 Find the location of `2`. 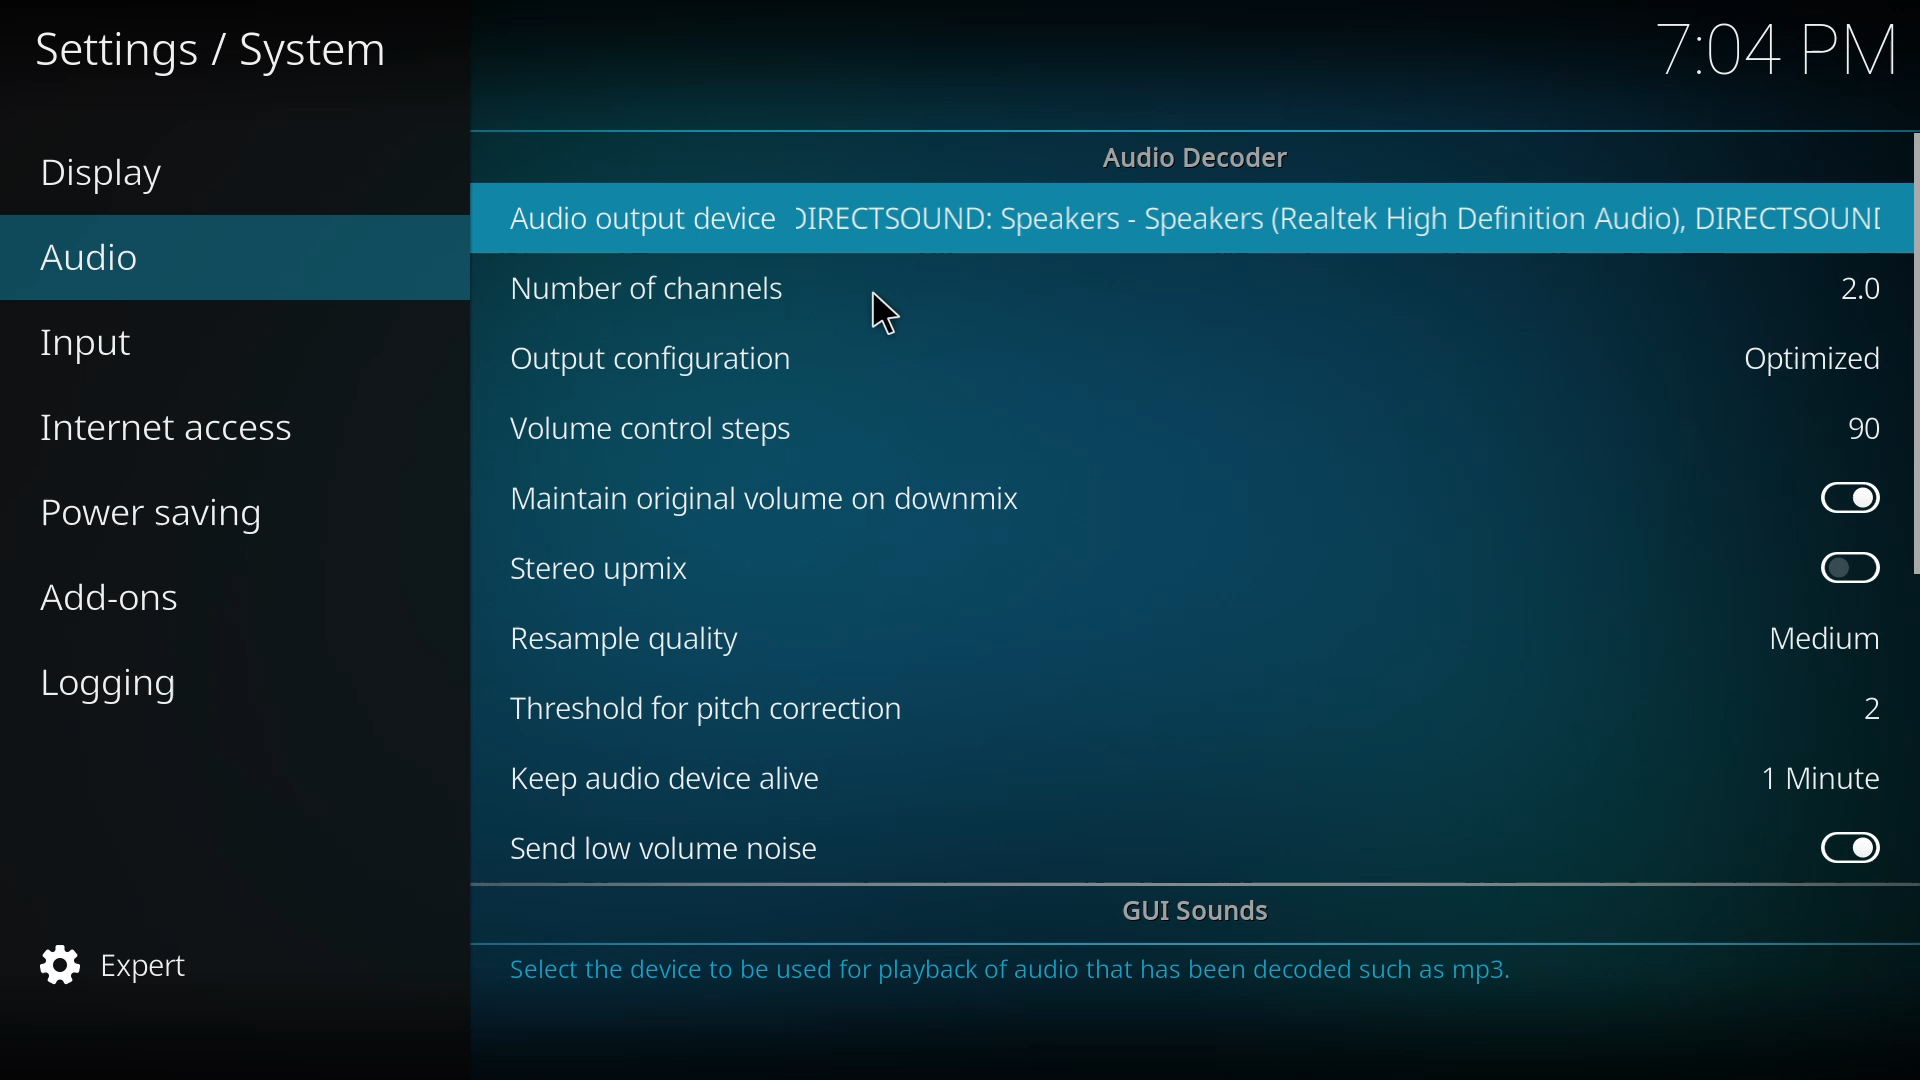

2 is located at coordinates (1858, 708).